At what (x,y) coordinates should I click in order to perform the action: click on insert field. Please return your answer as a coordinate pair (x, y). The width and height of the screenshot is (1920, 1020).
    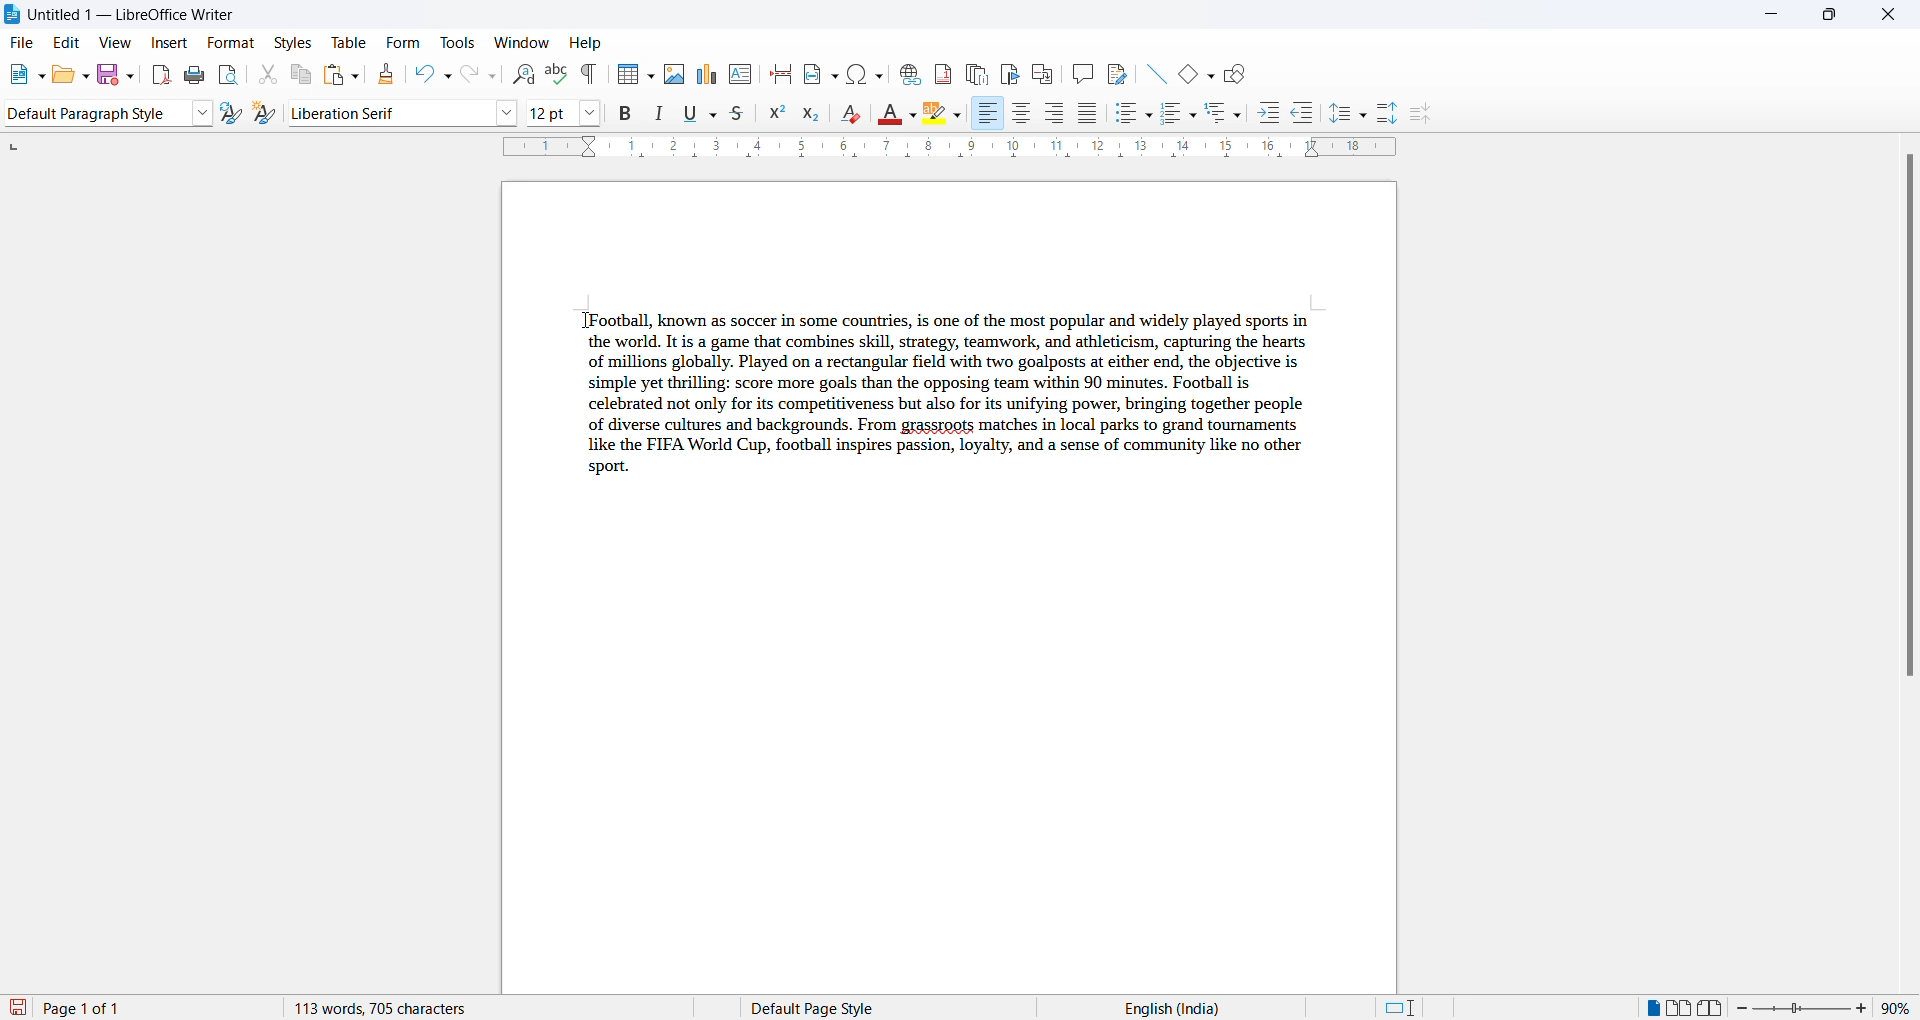
    Looking at the image, I should click on (820, 75).